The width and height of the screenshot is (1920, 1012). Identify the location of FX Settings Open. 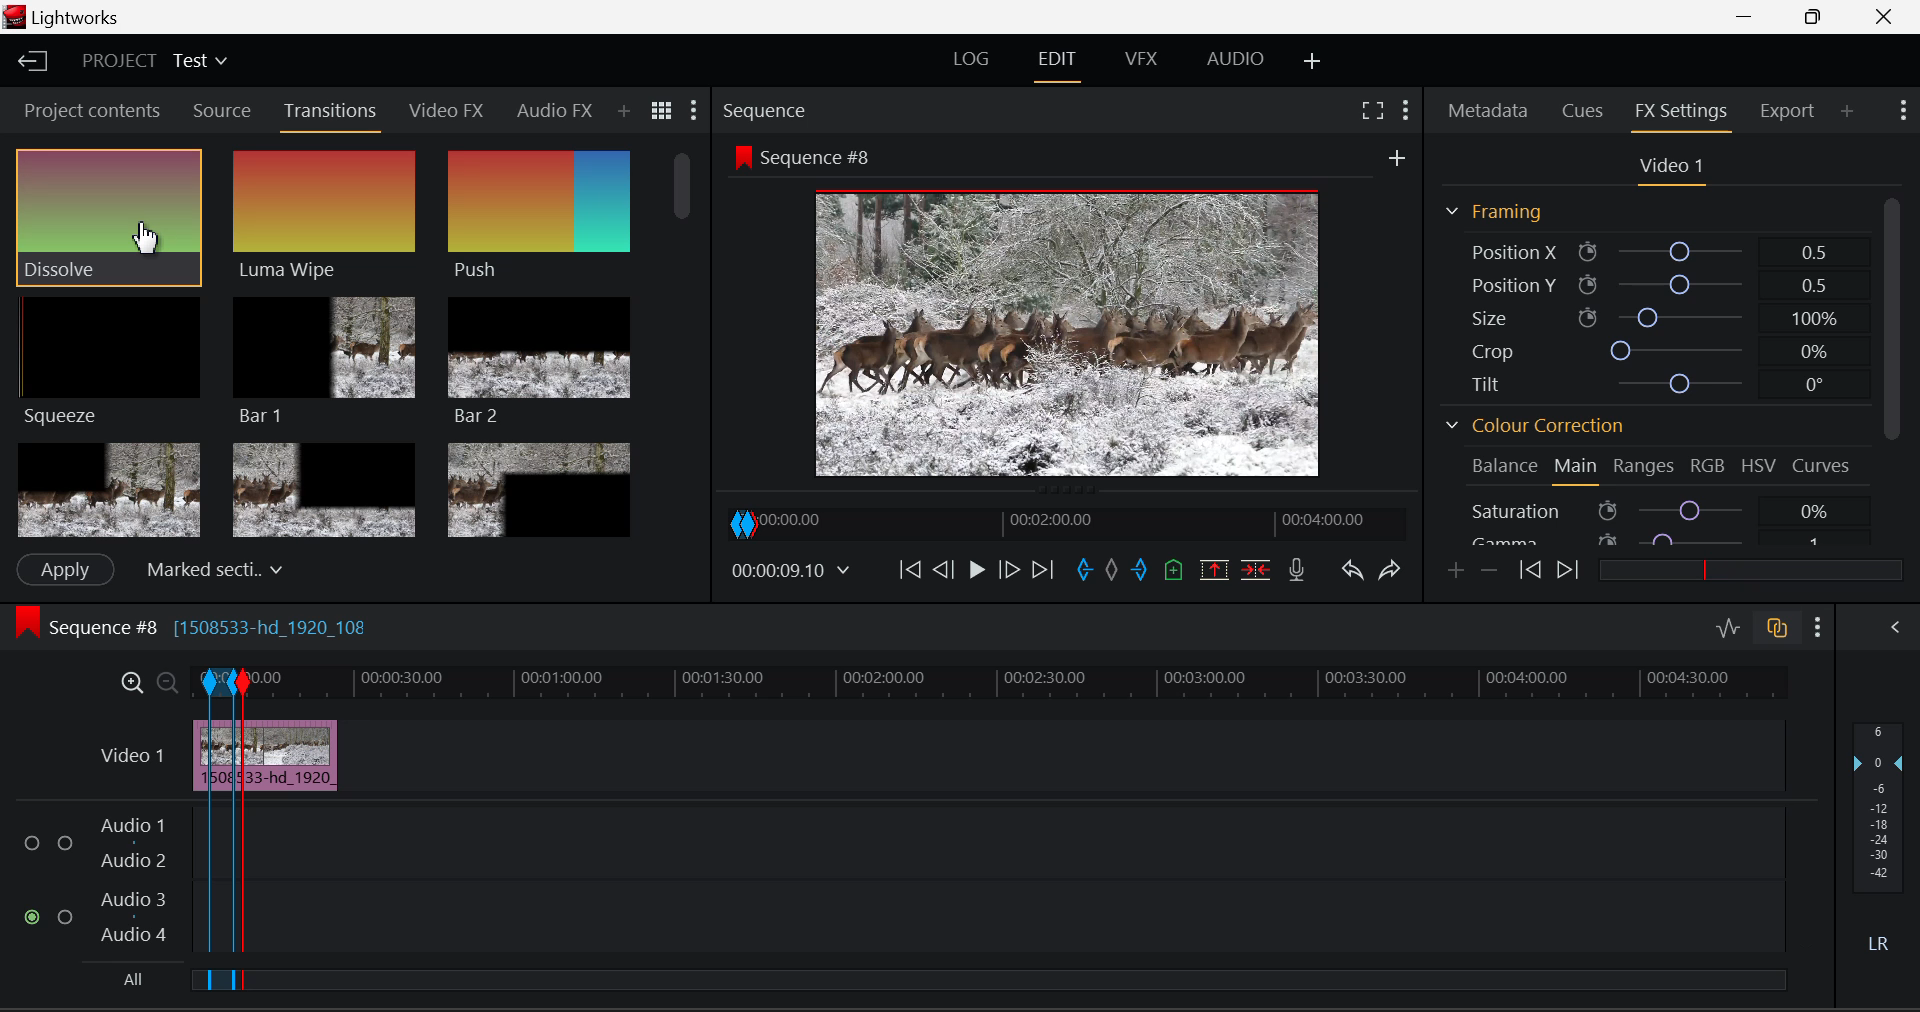
(1685, 113).